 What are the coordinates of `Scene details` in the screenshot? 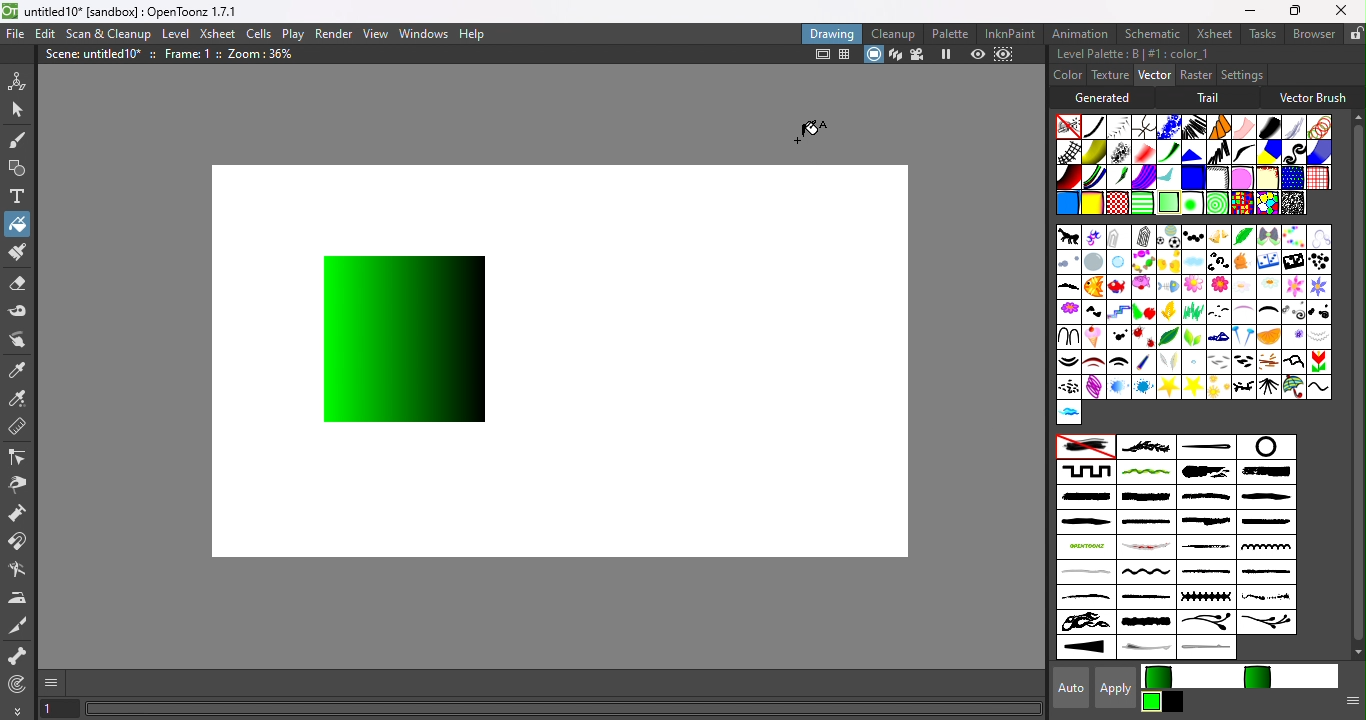 It's located at (177, 57).